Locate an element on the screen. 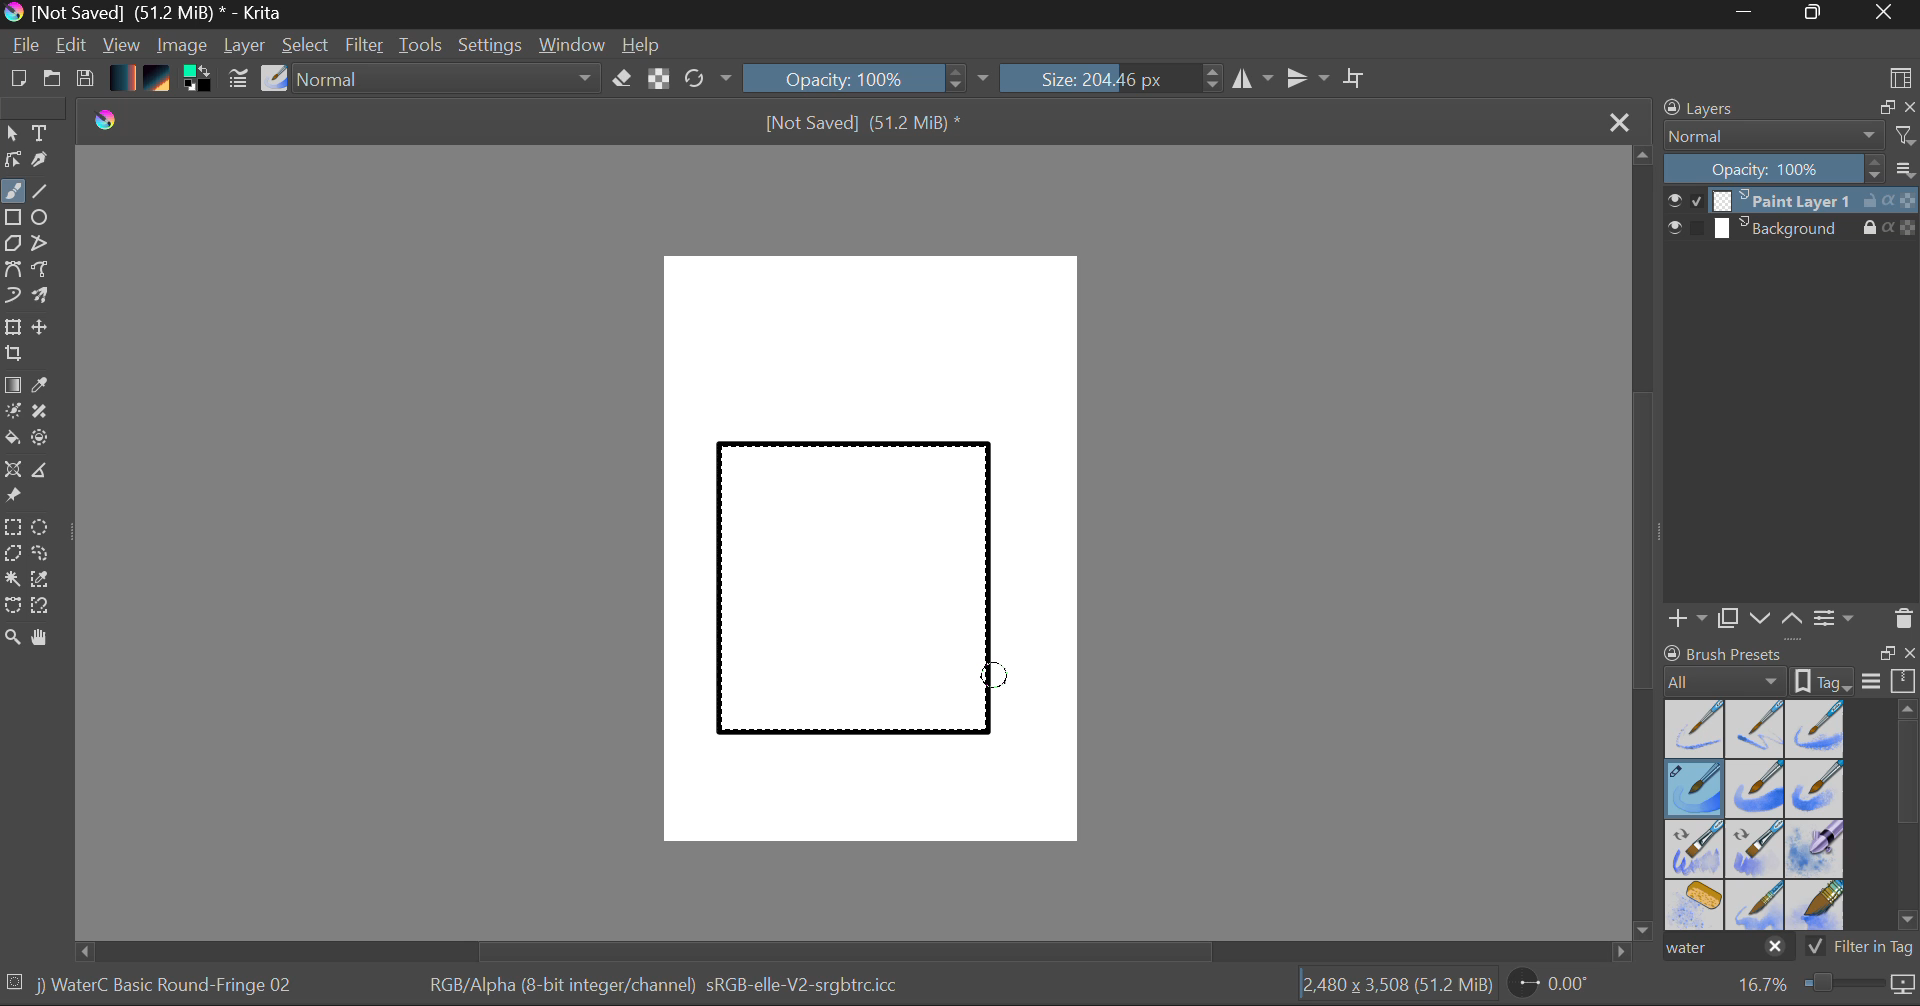 The width and height of the screenshot is (1920, 1006). Scroll Bar is located at coordinates (1908, 819).